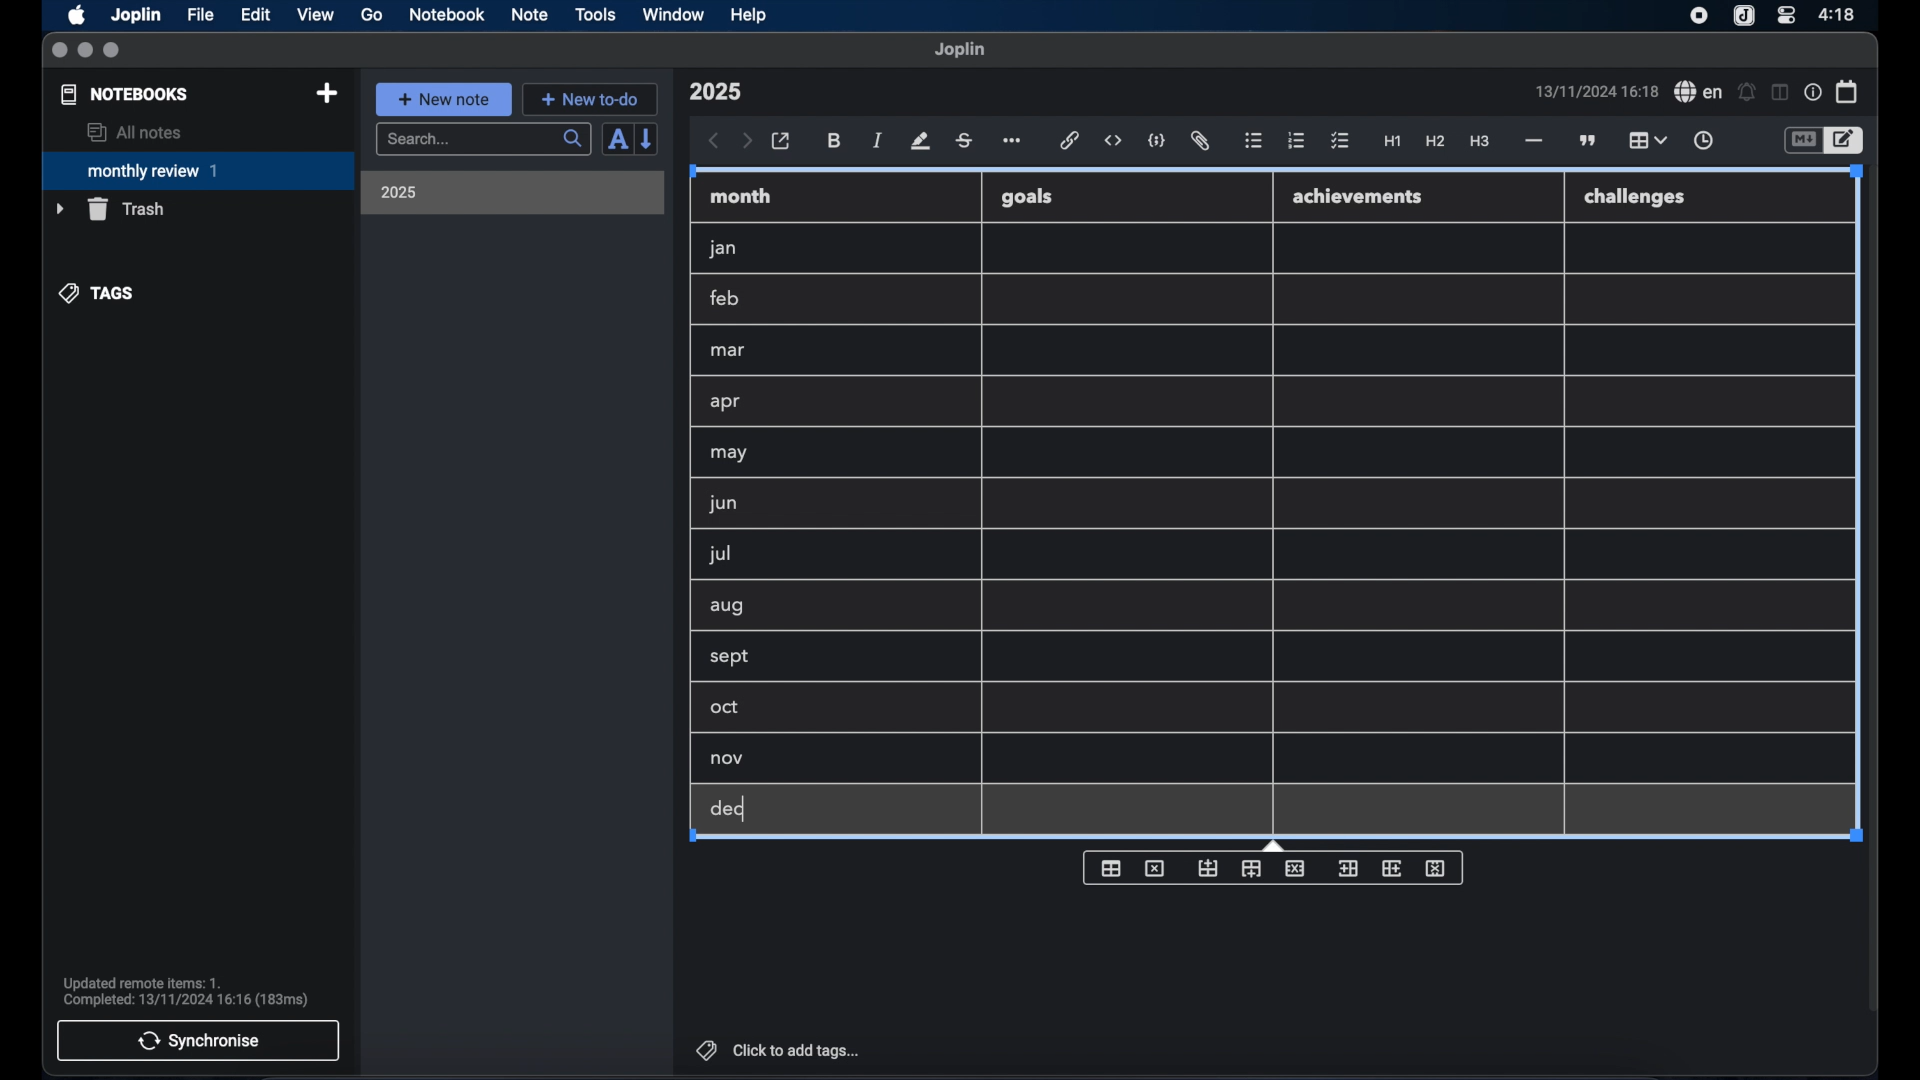 Image resolution: width=1920 pixels, height=1080 pixels. I want to click on month, so click(741, 196).